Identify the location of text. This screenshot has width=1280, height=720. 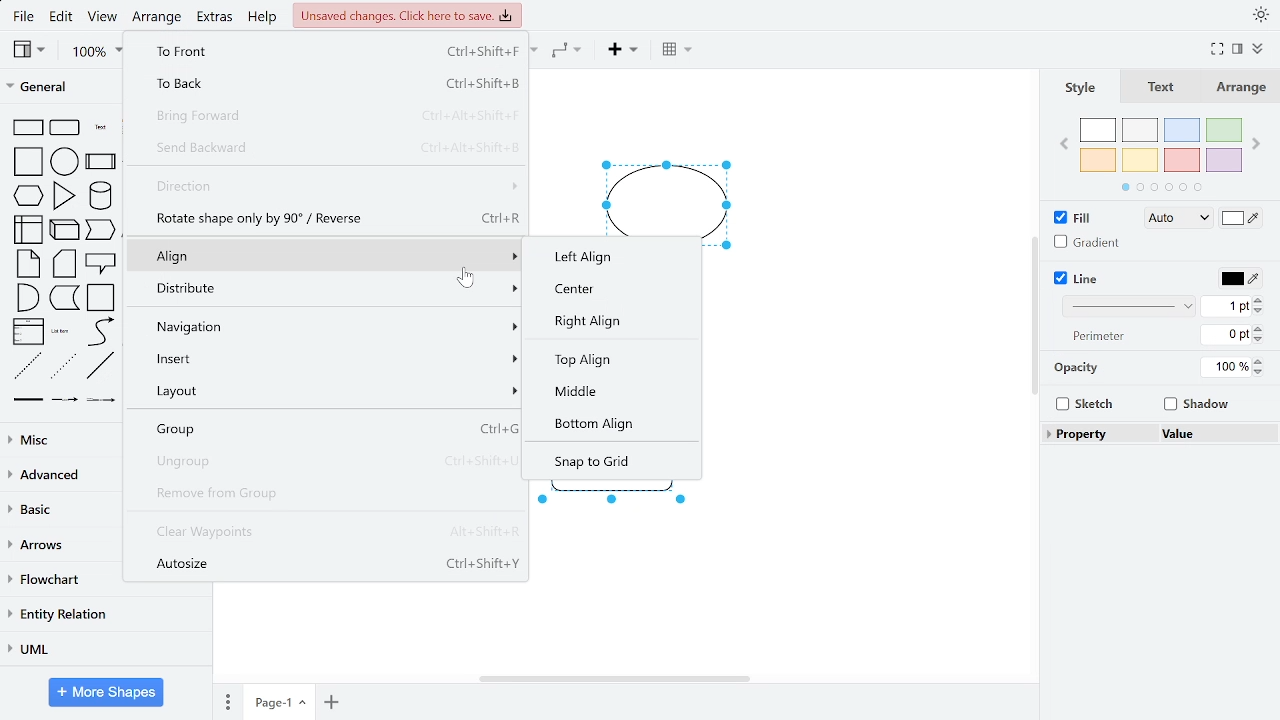
(1162, 87).